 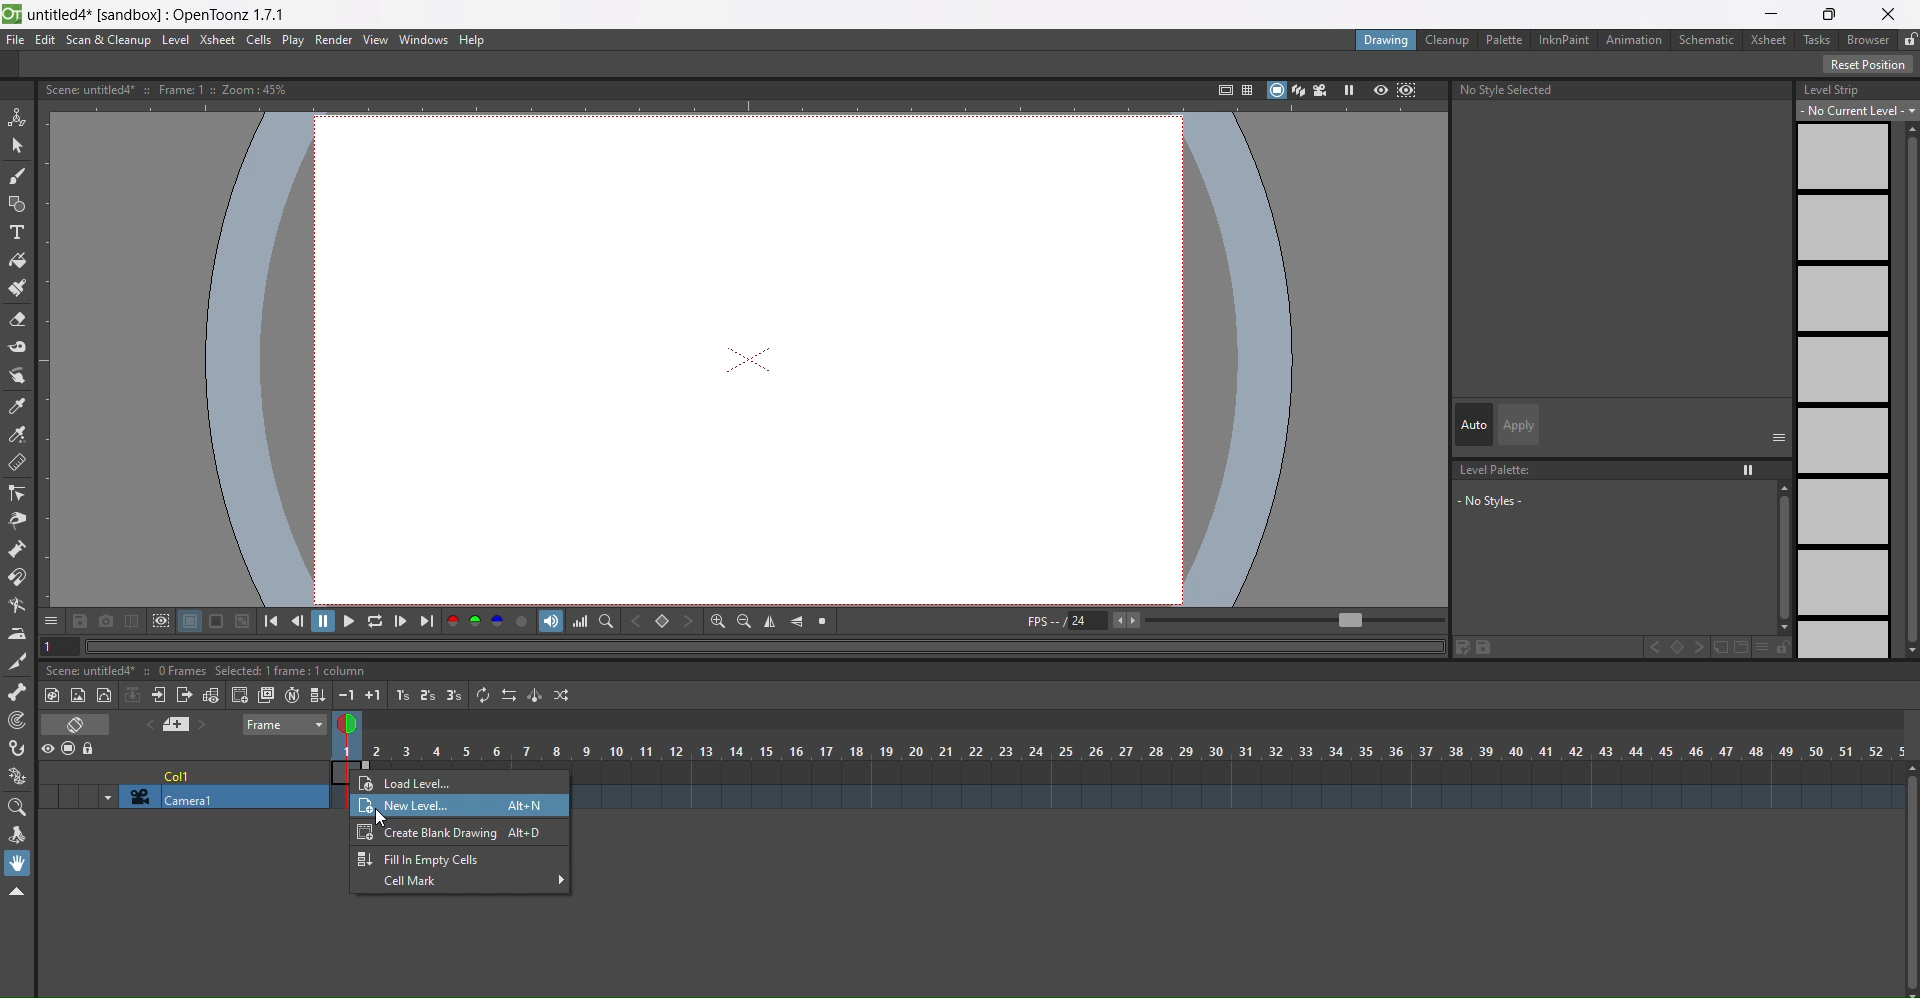 What do you see at coordinates (182, 724) in the screenshot?
I see `add new memo` at bounding box center [182, 724].